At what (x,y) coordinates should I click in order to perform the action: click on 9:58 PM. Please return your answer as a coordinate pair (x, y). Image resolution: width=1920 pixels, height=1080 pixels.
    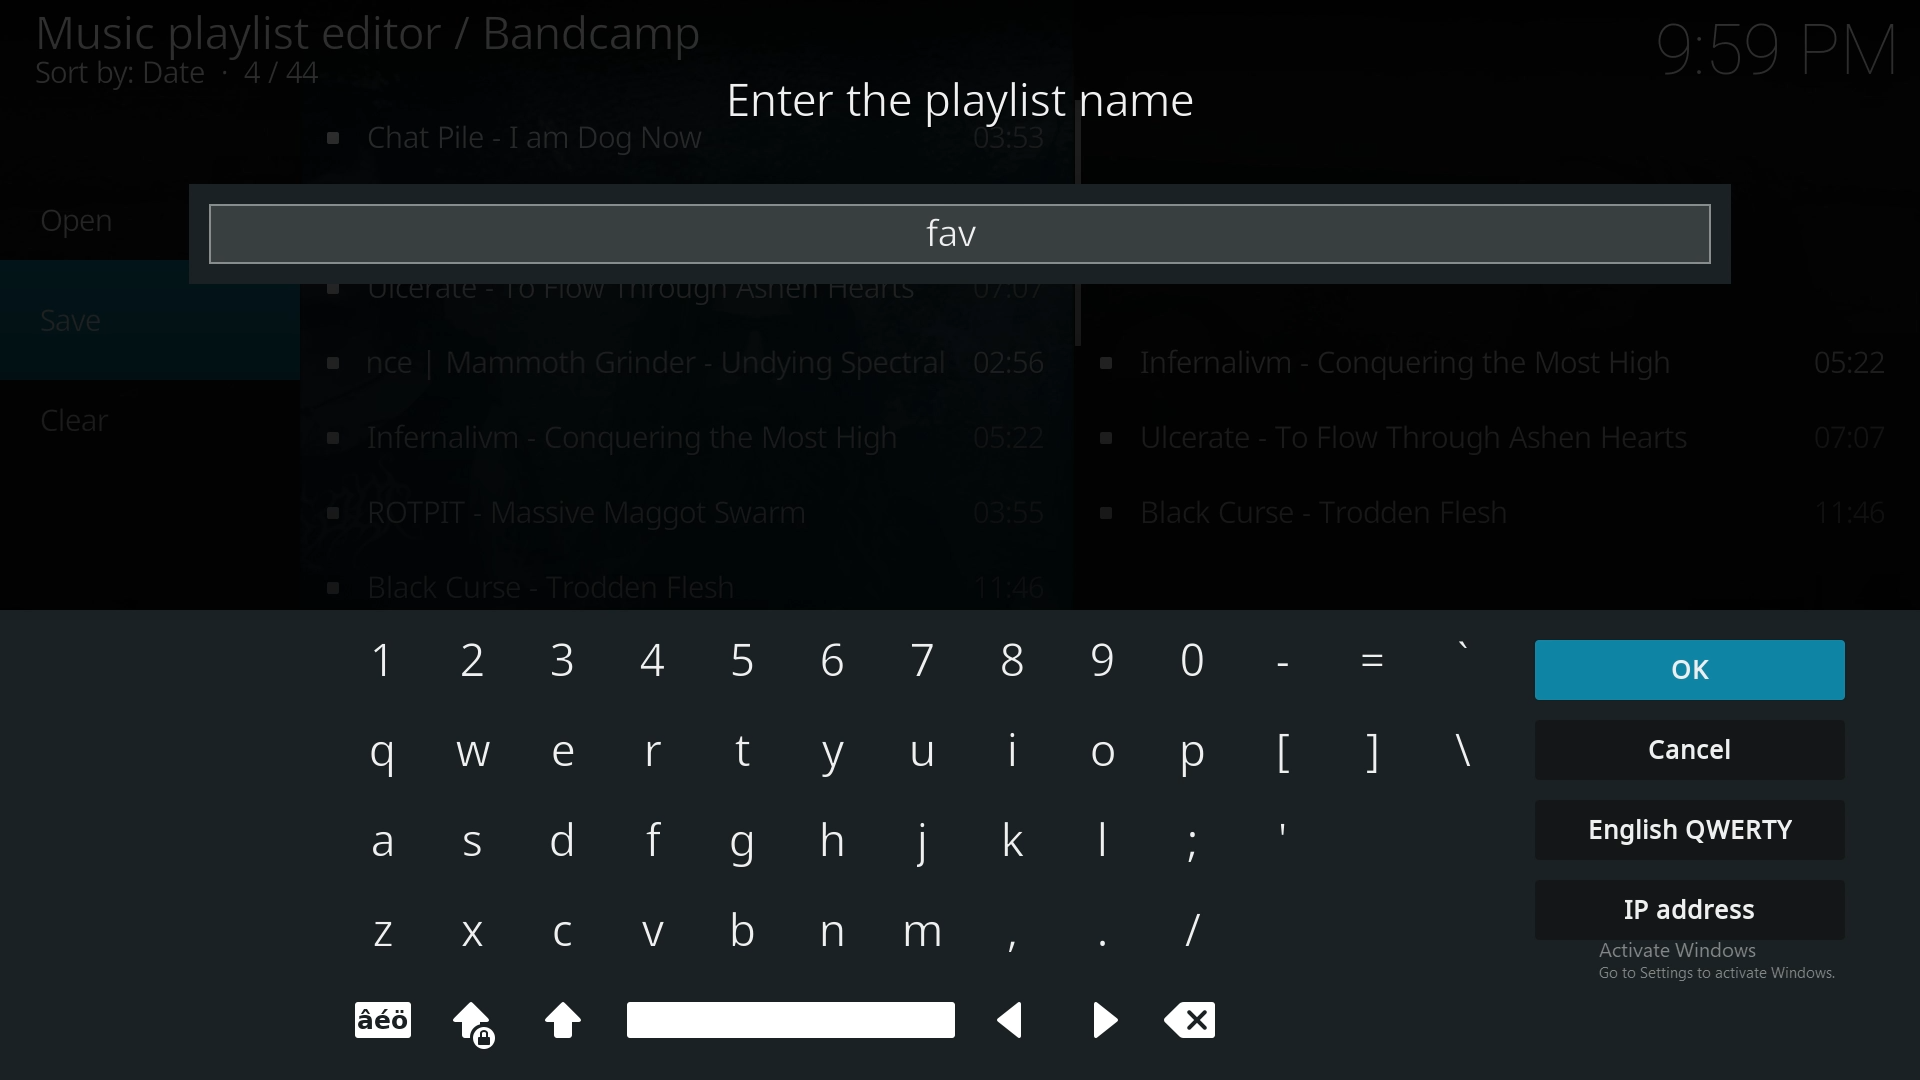
    Looking at the image, I should click on (1768, 55).